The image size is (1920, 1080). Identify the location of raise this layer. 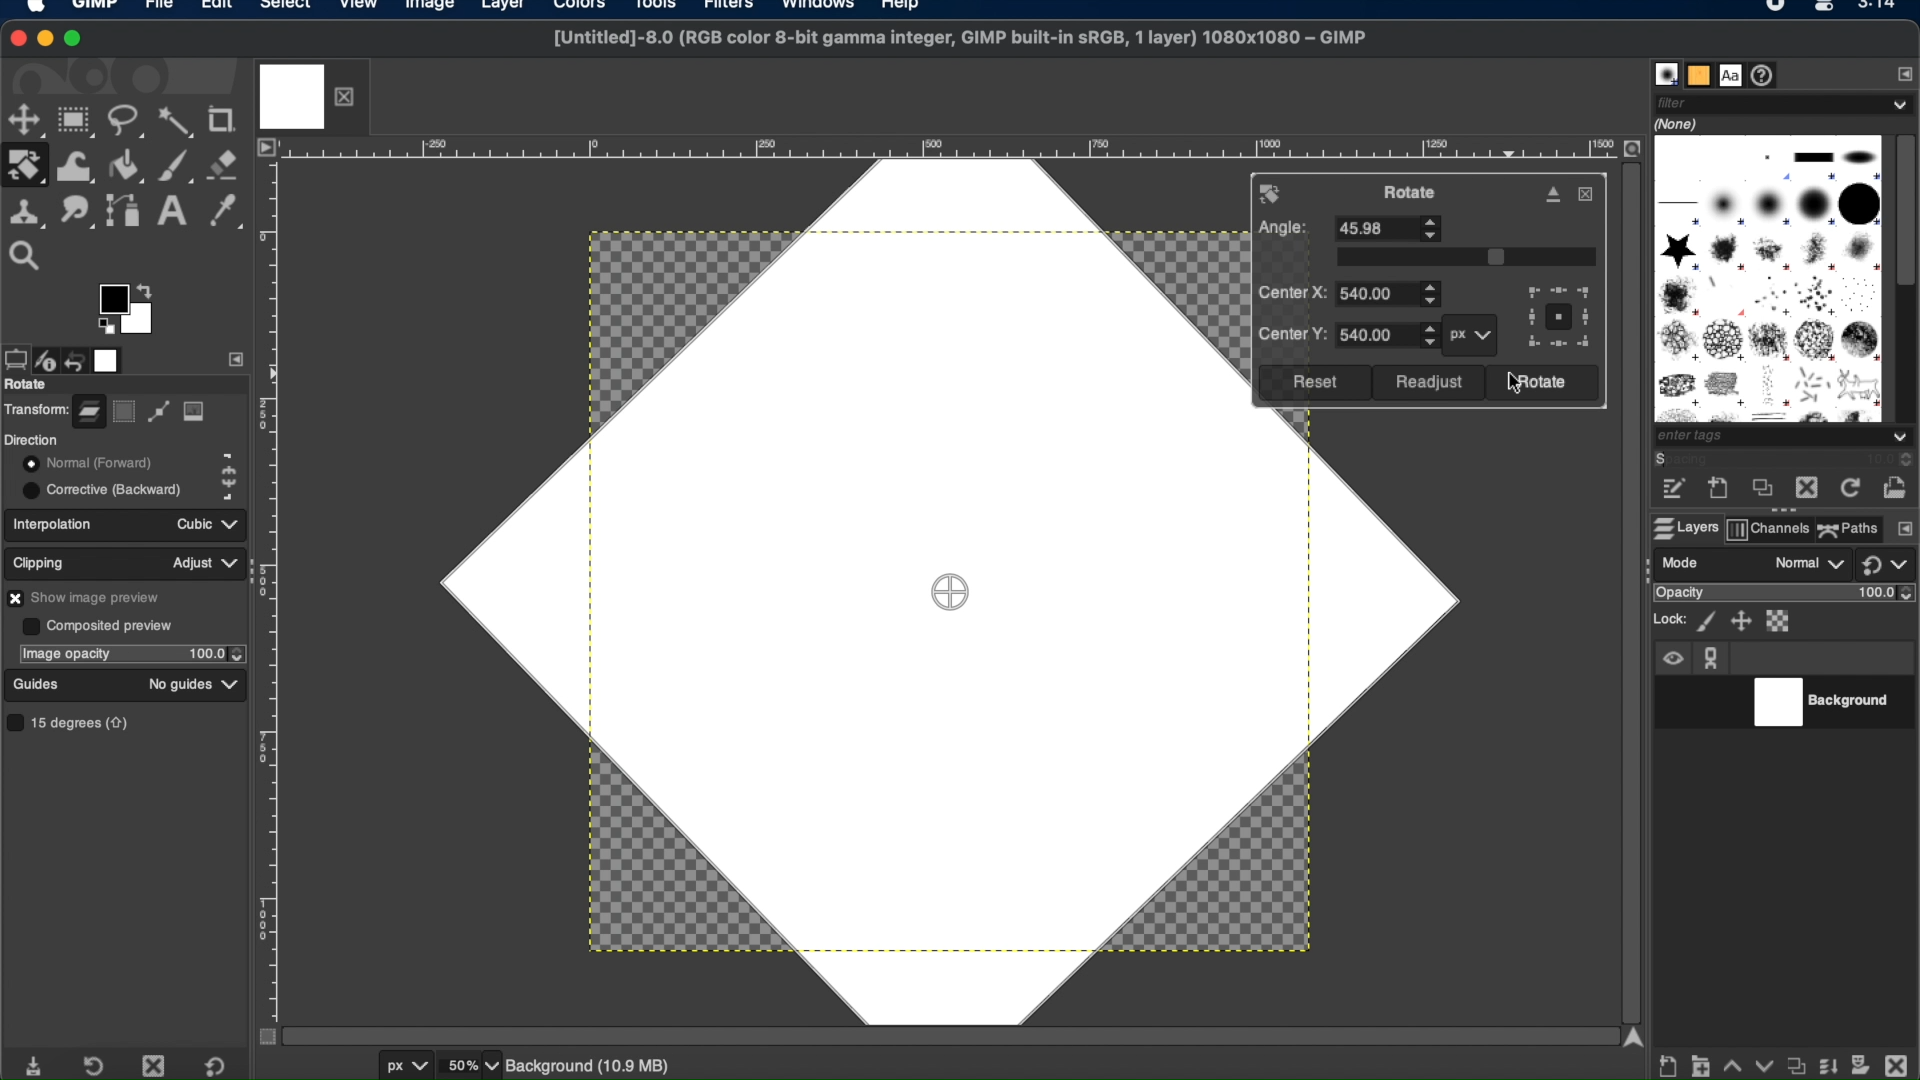
(1731, 1061).